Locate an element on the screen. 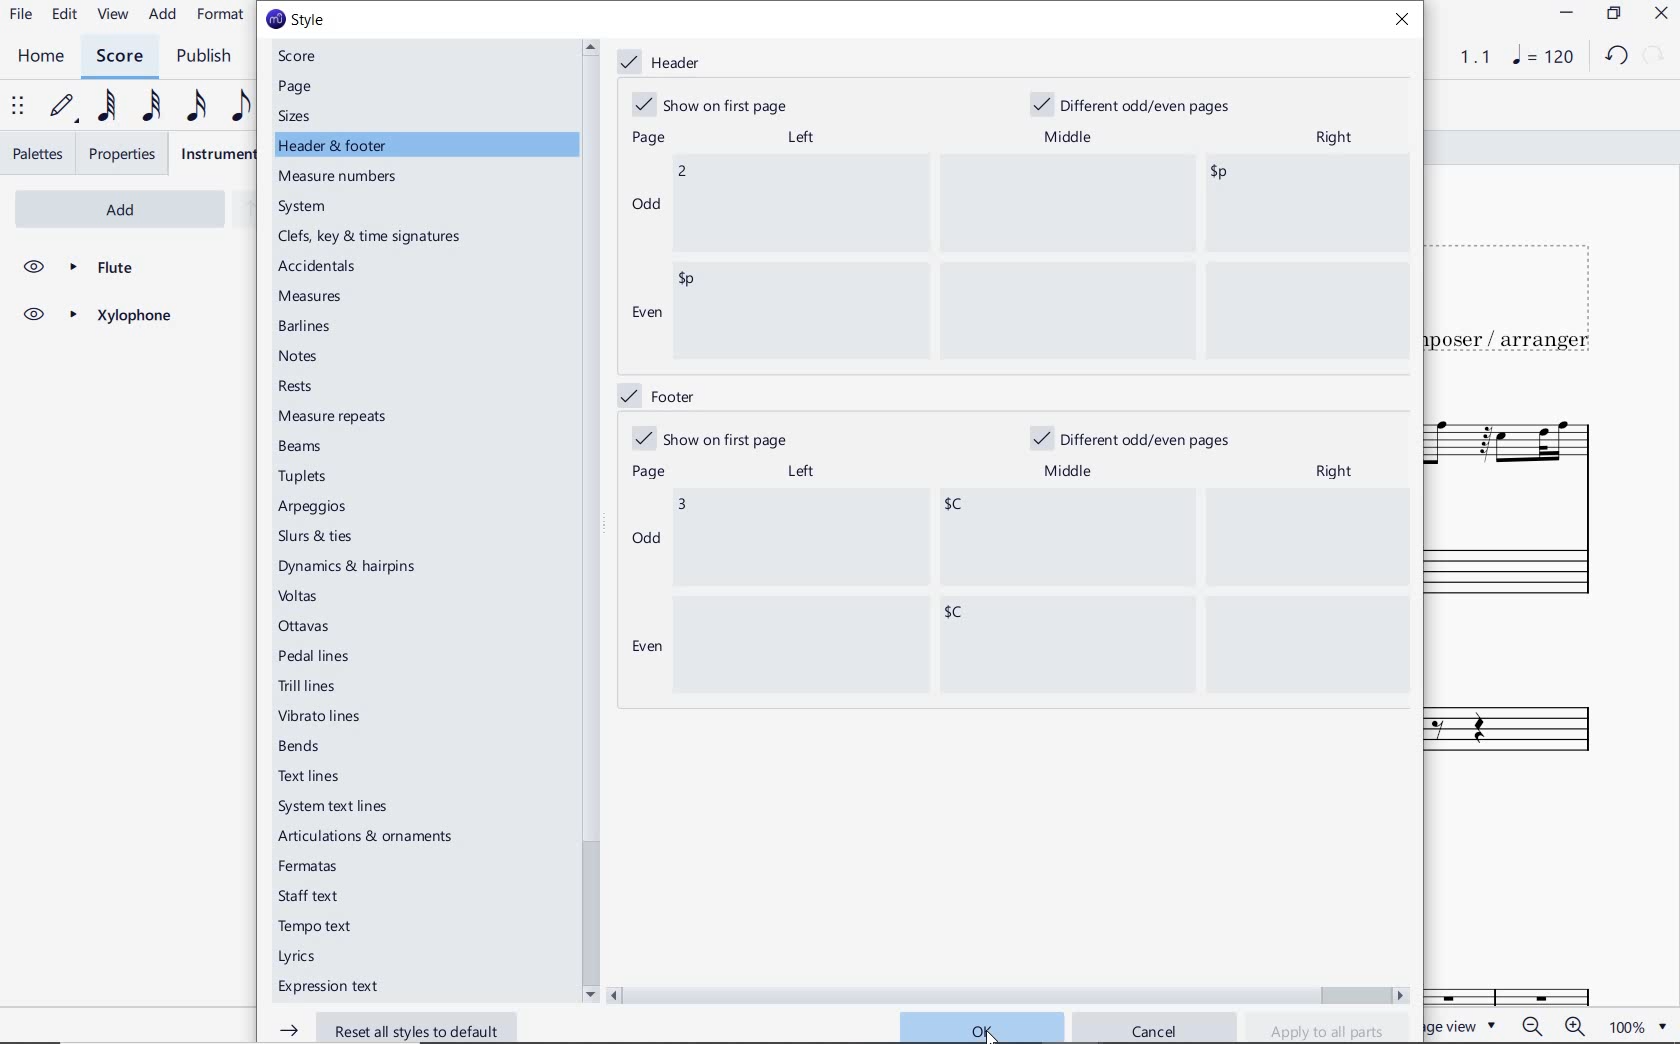 Image resolution: width=1680 pixels, height=1044 pixels. arpeggios is located at coordinates (313, 508).